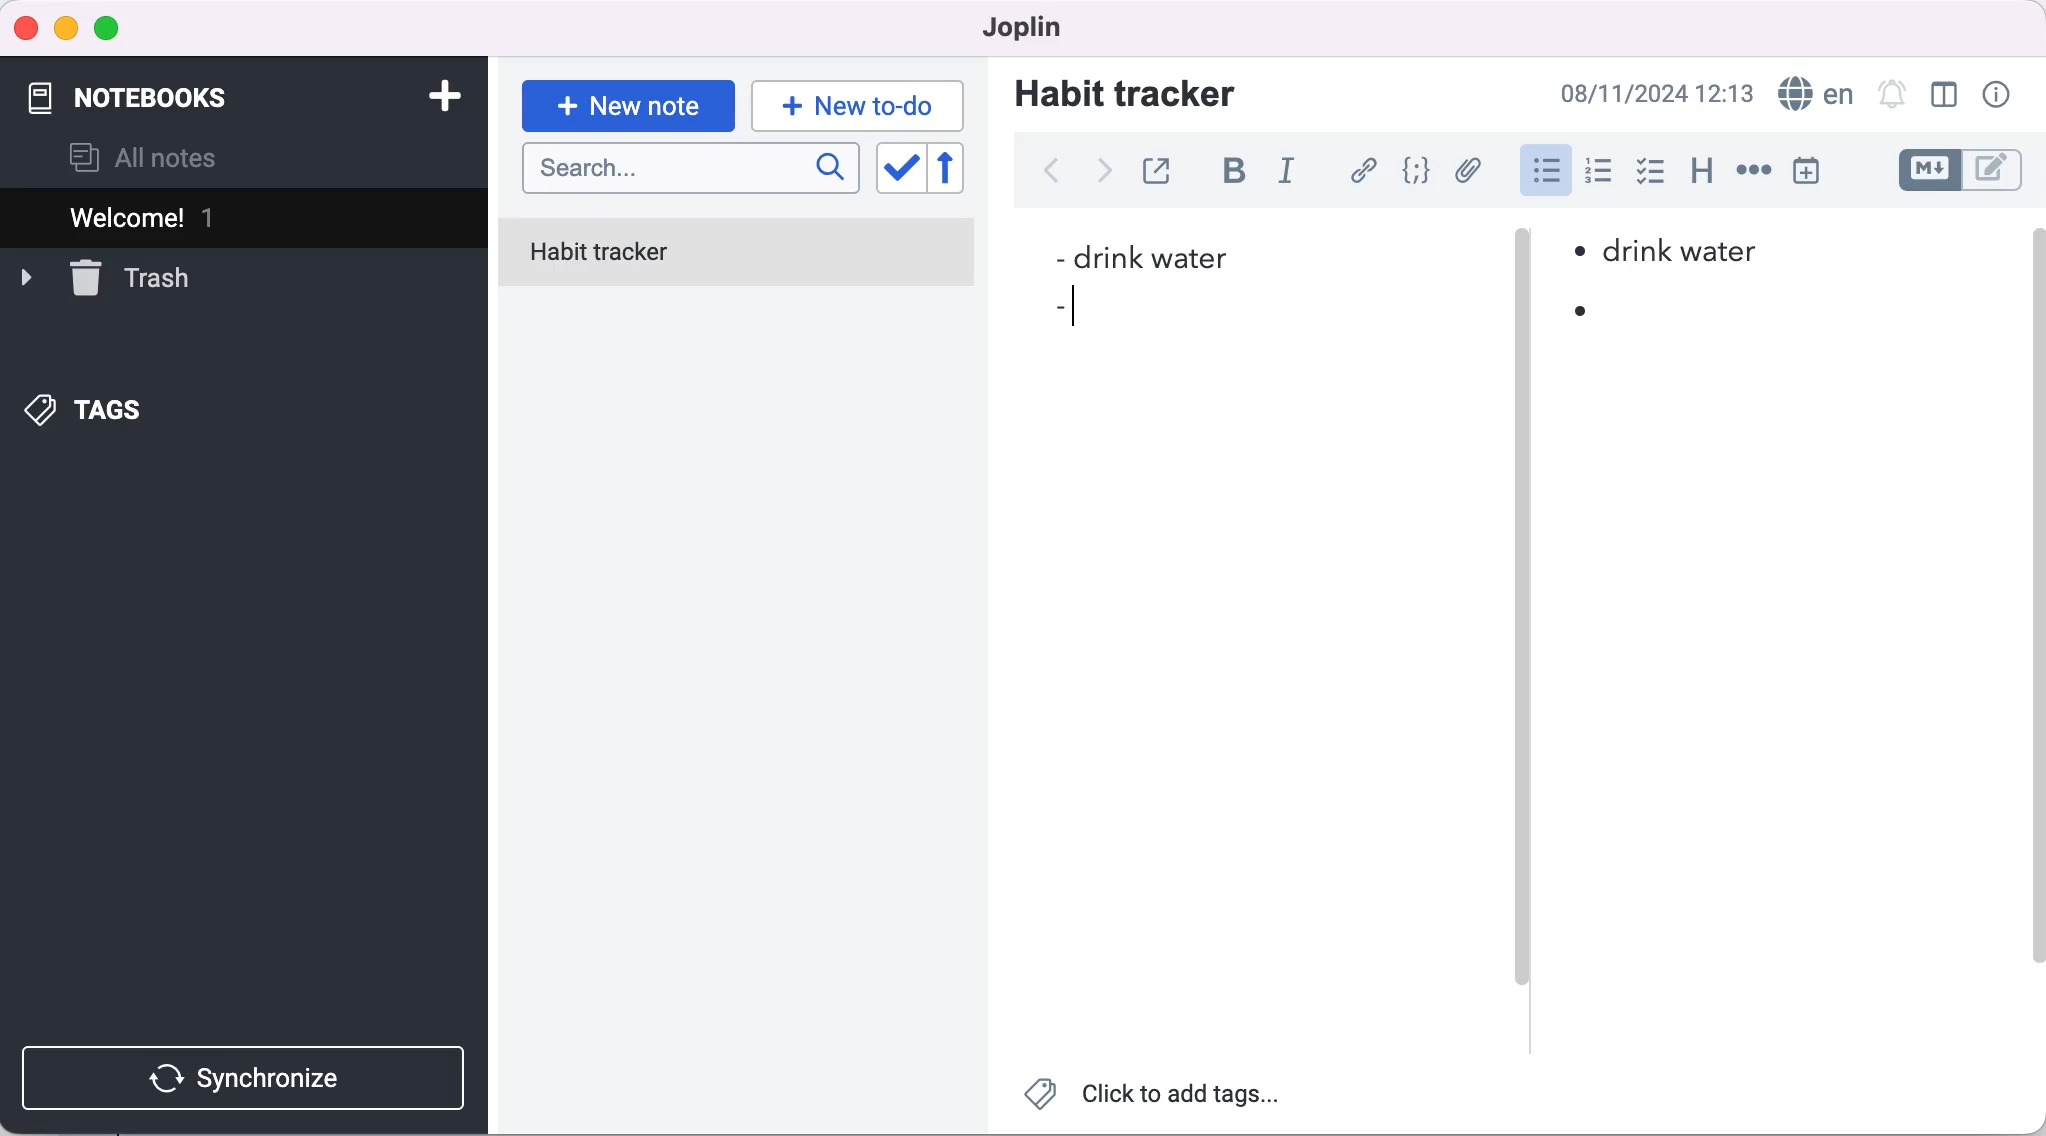  Describe the element at coordinates (1366, 170) in the screenshot. I see `hyperlink` at that location.